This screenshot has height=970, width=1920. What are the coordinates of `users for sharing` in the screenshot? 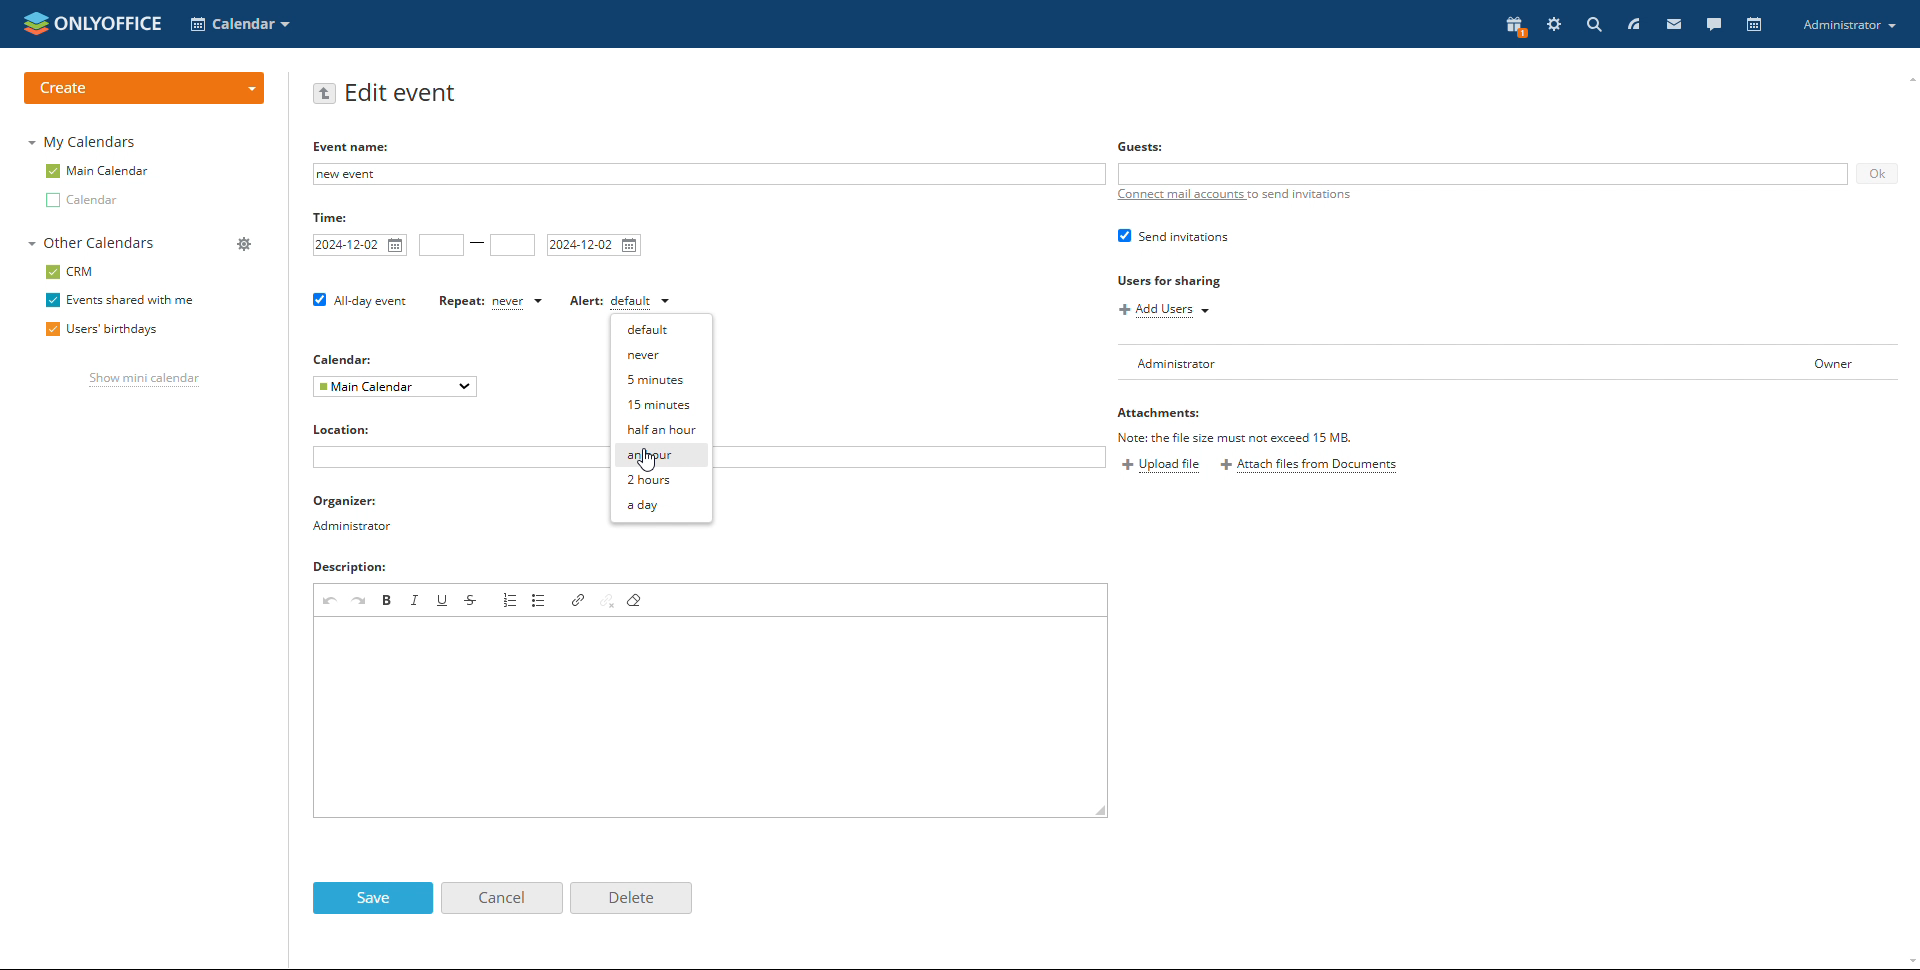 It's located at (1177, 282).